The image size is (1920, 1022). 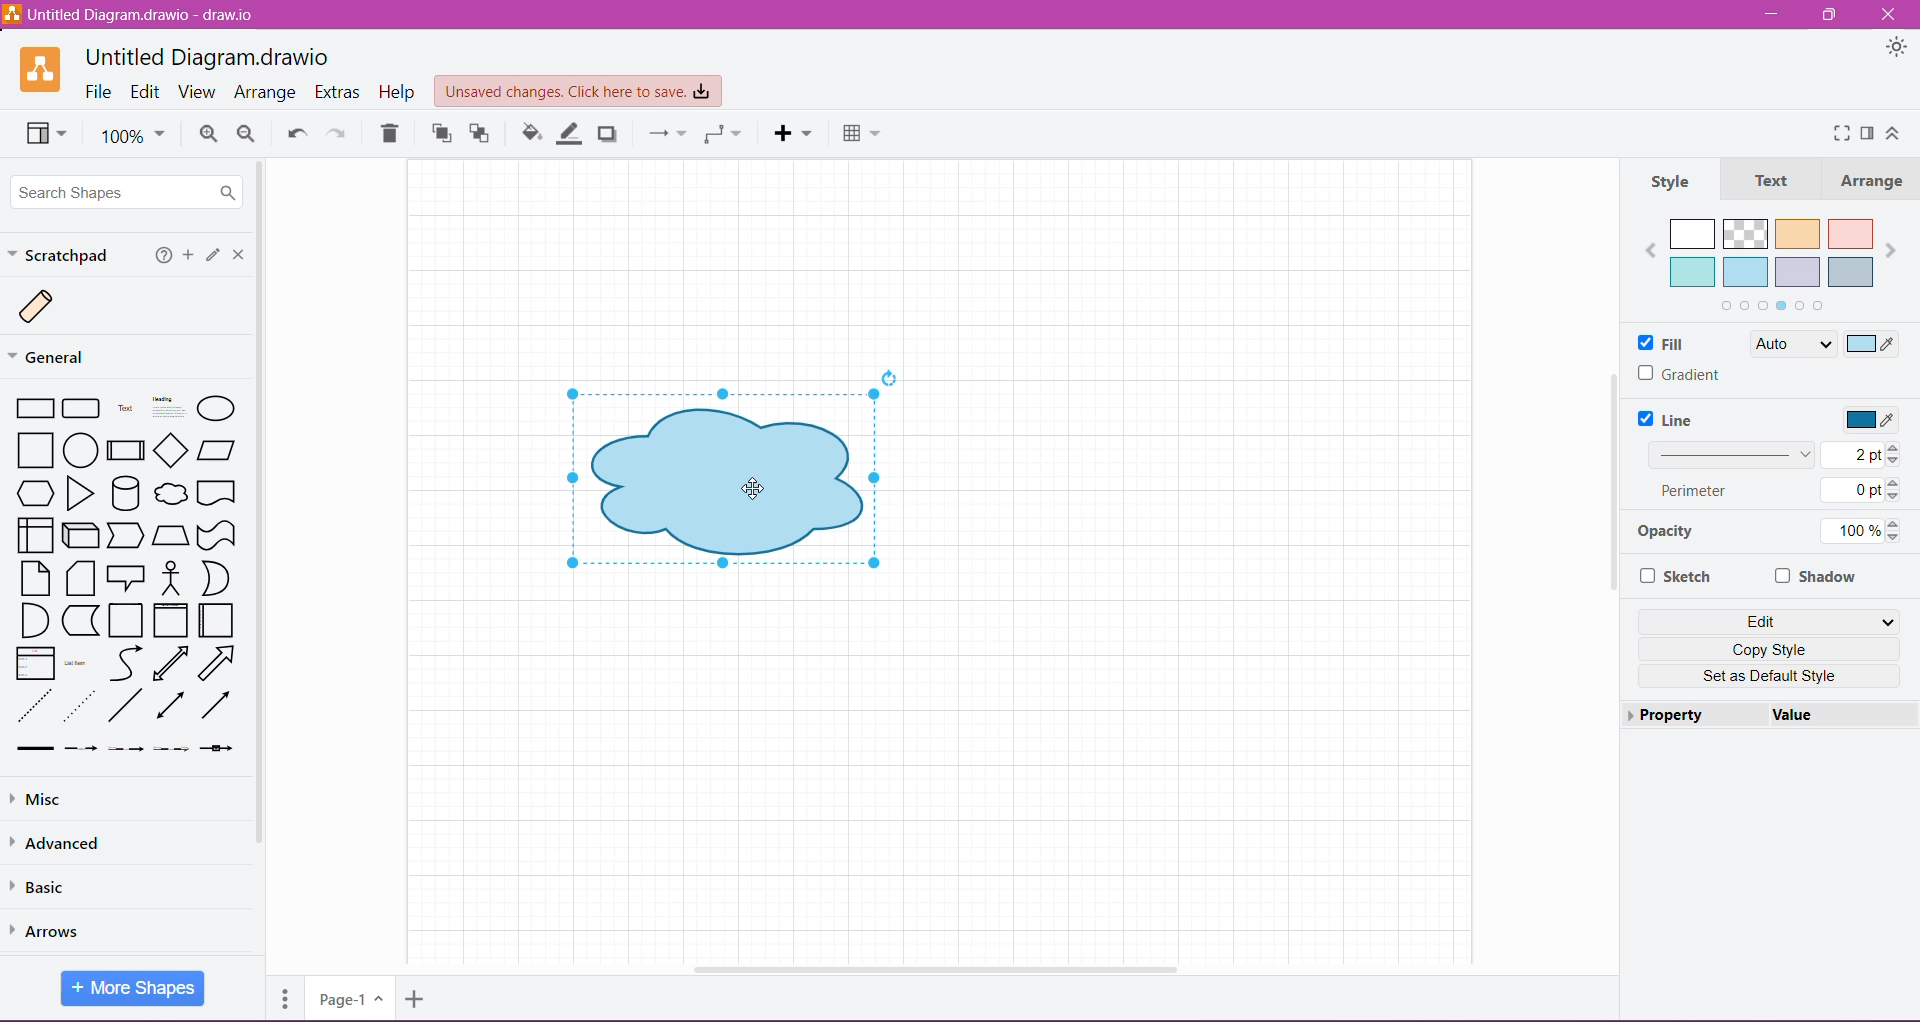 I want to click on value, so click(x=1839, y=714).